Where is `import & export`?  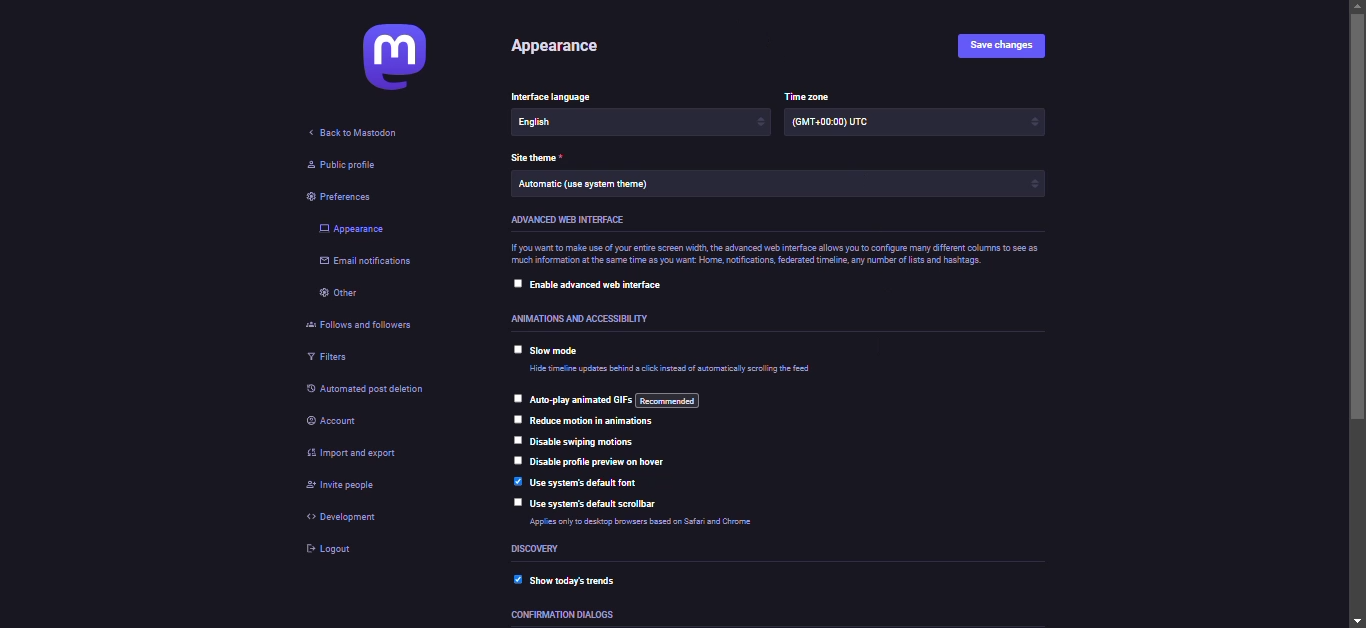 import & export is located at coordinates (352, 454).